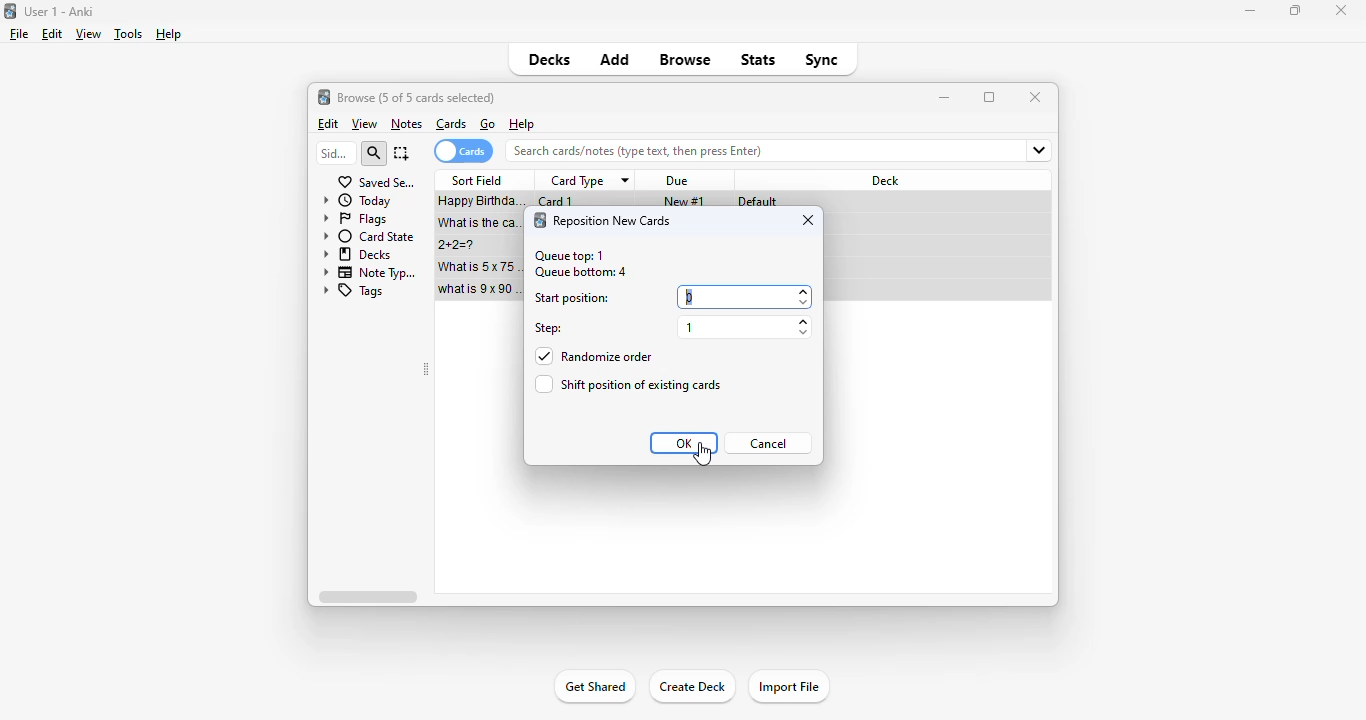 Image resolution: width=1366 pixels, height=720 pixels. What do you see at coordinates (809, 220) in the screenshot?
I see `close` at bounding box center [809, 220].